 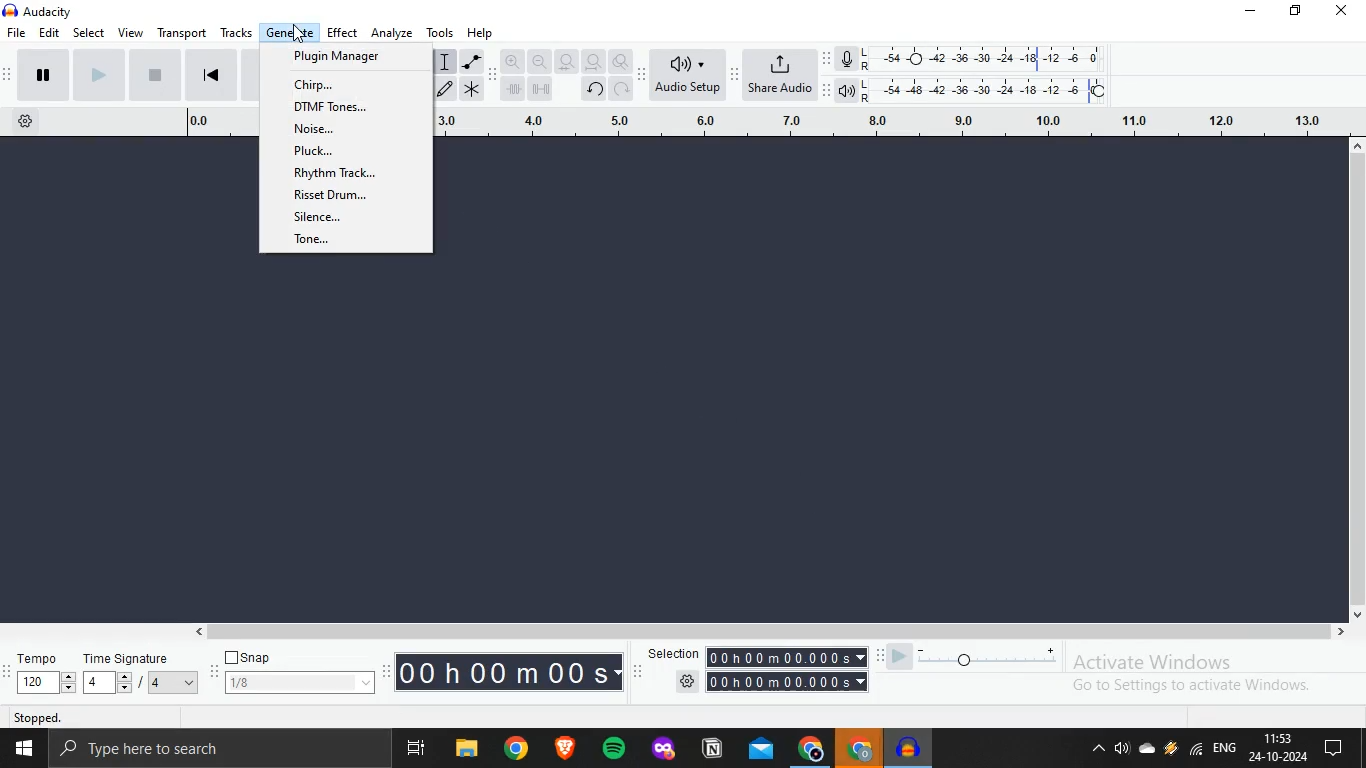 I want to click on Onedrive, so click(x=1145, y=752).